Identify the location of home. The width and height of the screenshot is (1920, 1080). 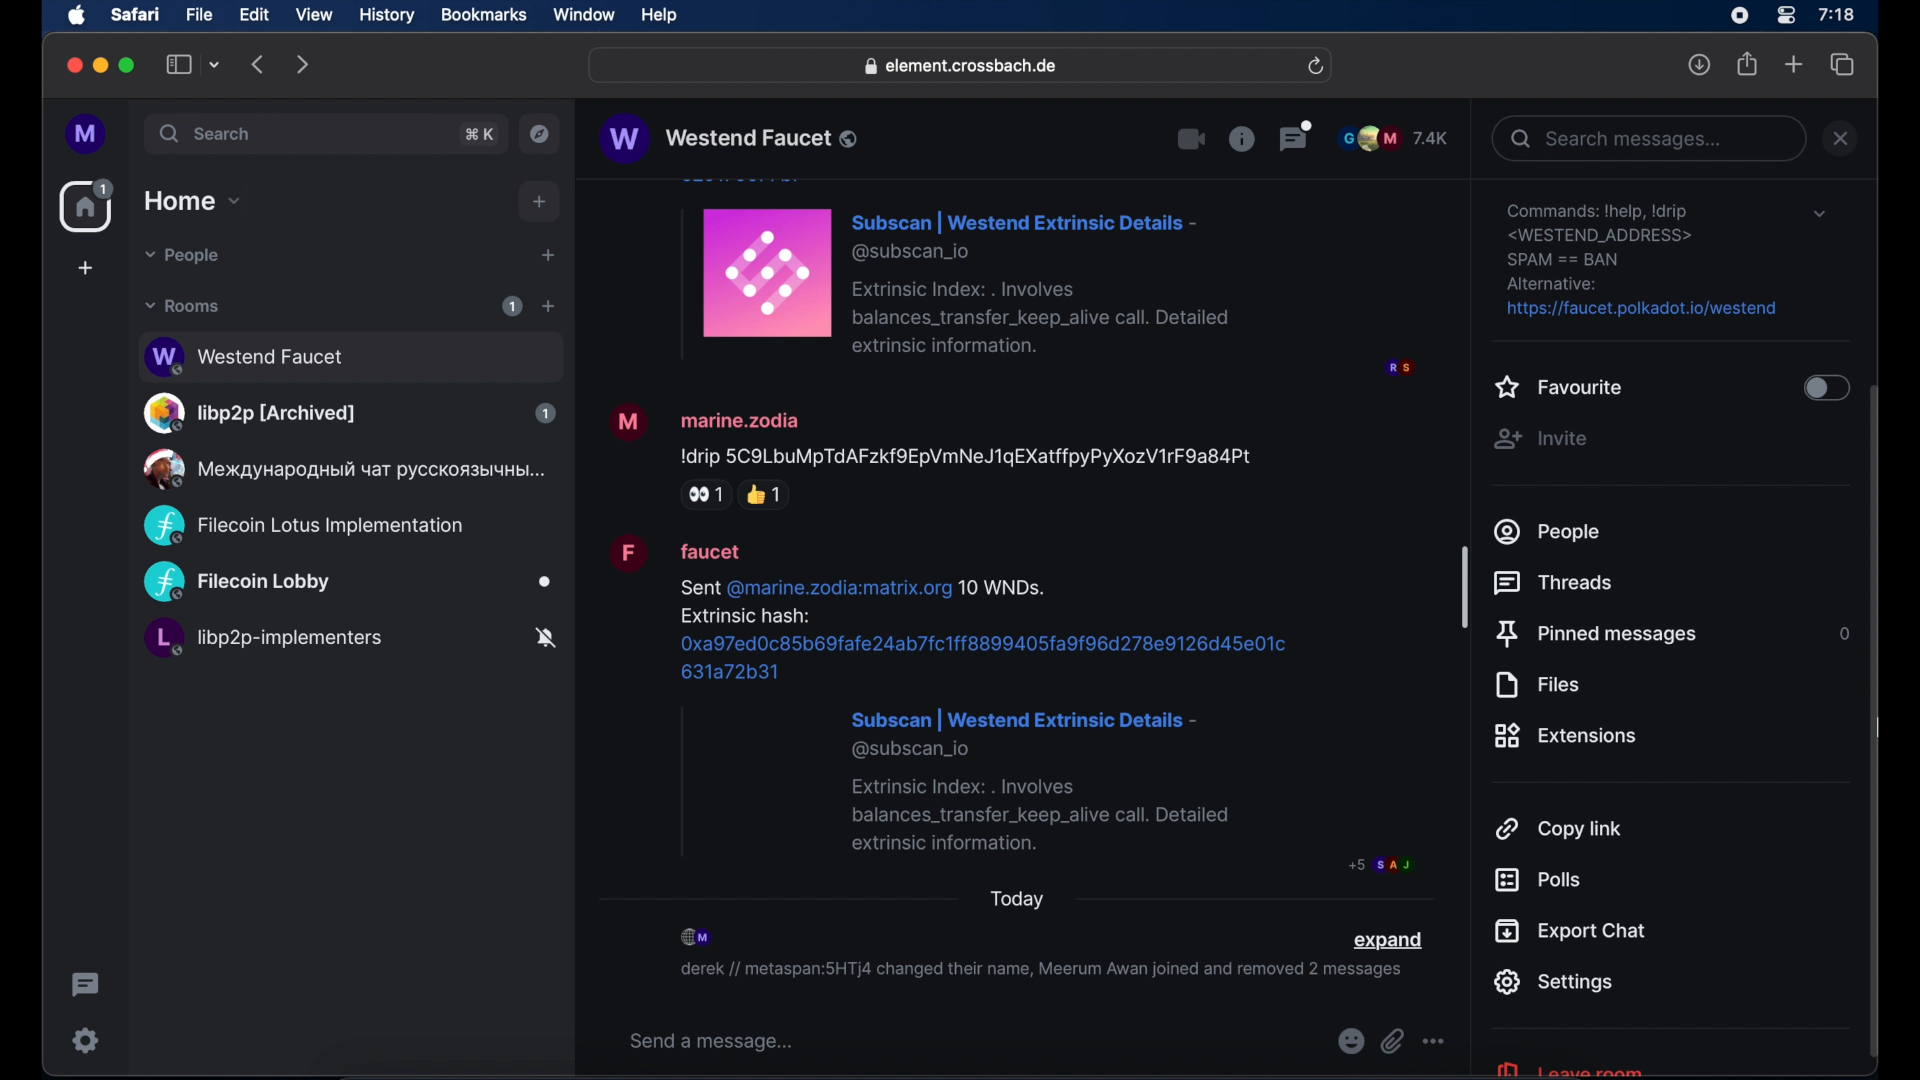
(89, 206).